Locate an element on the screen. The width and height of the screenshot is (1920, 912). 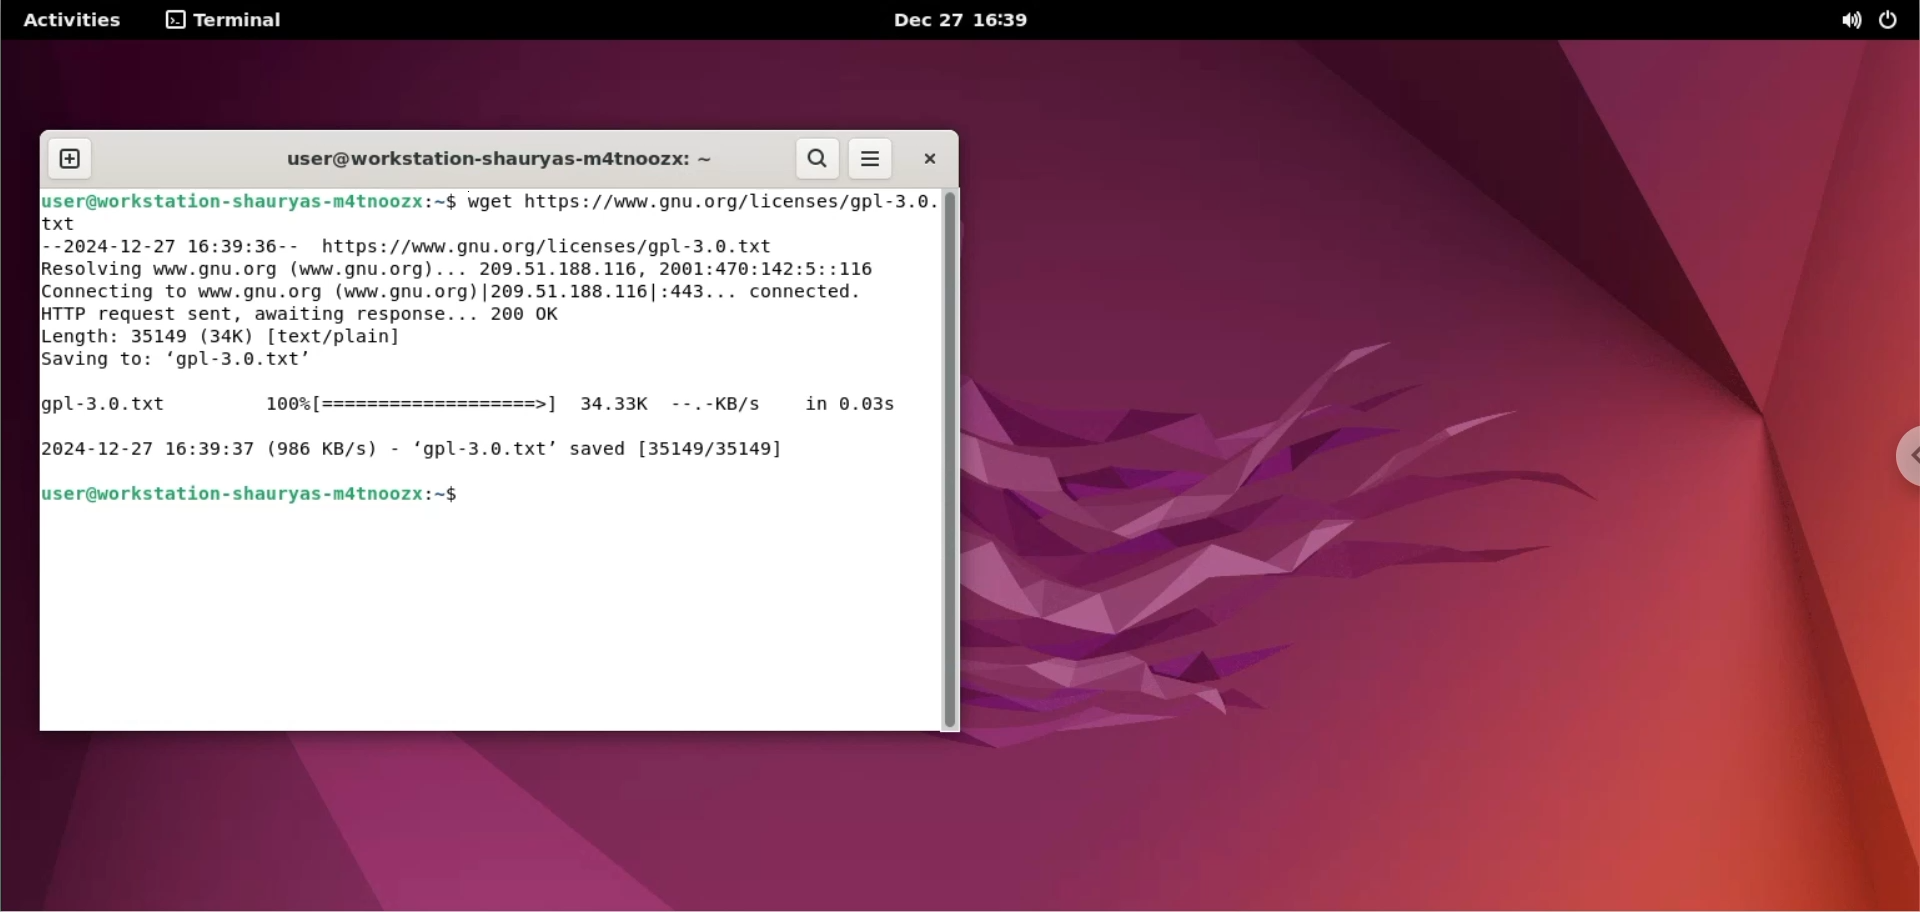
Volume is located at coordinates (1841, 20).